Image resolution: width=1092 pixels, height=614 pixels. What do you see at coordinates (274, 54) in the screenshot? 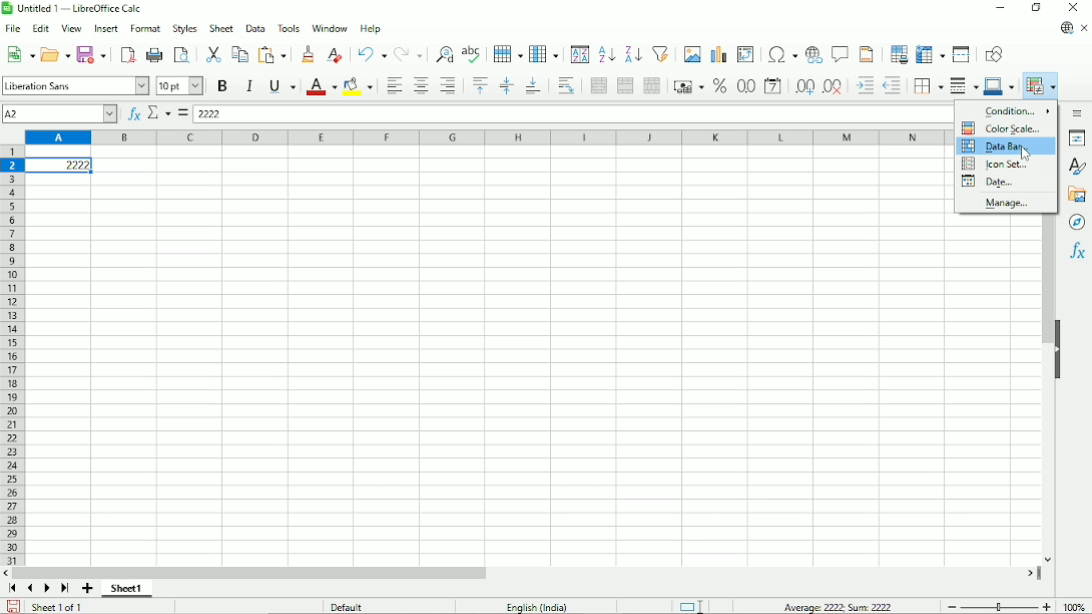
I see `Paste` at bounding box center [274, 54].